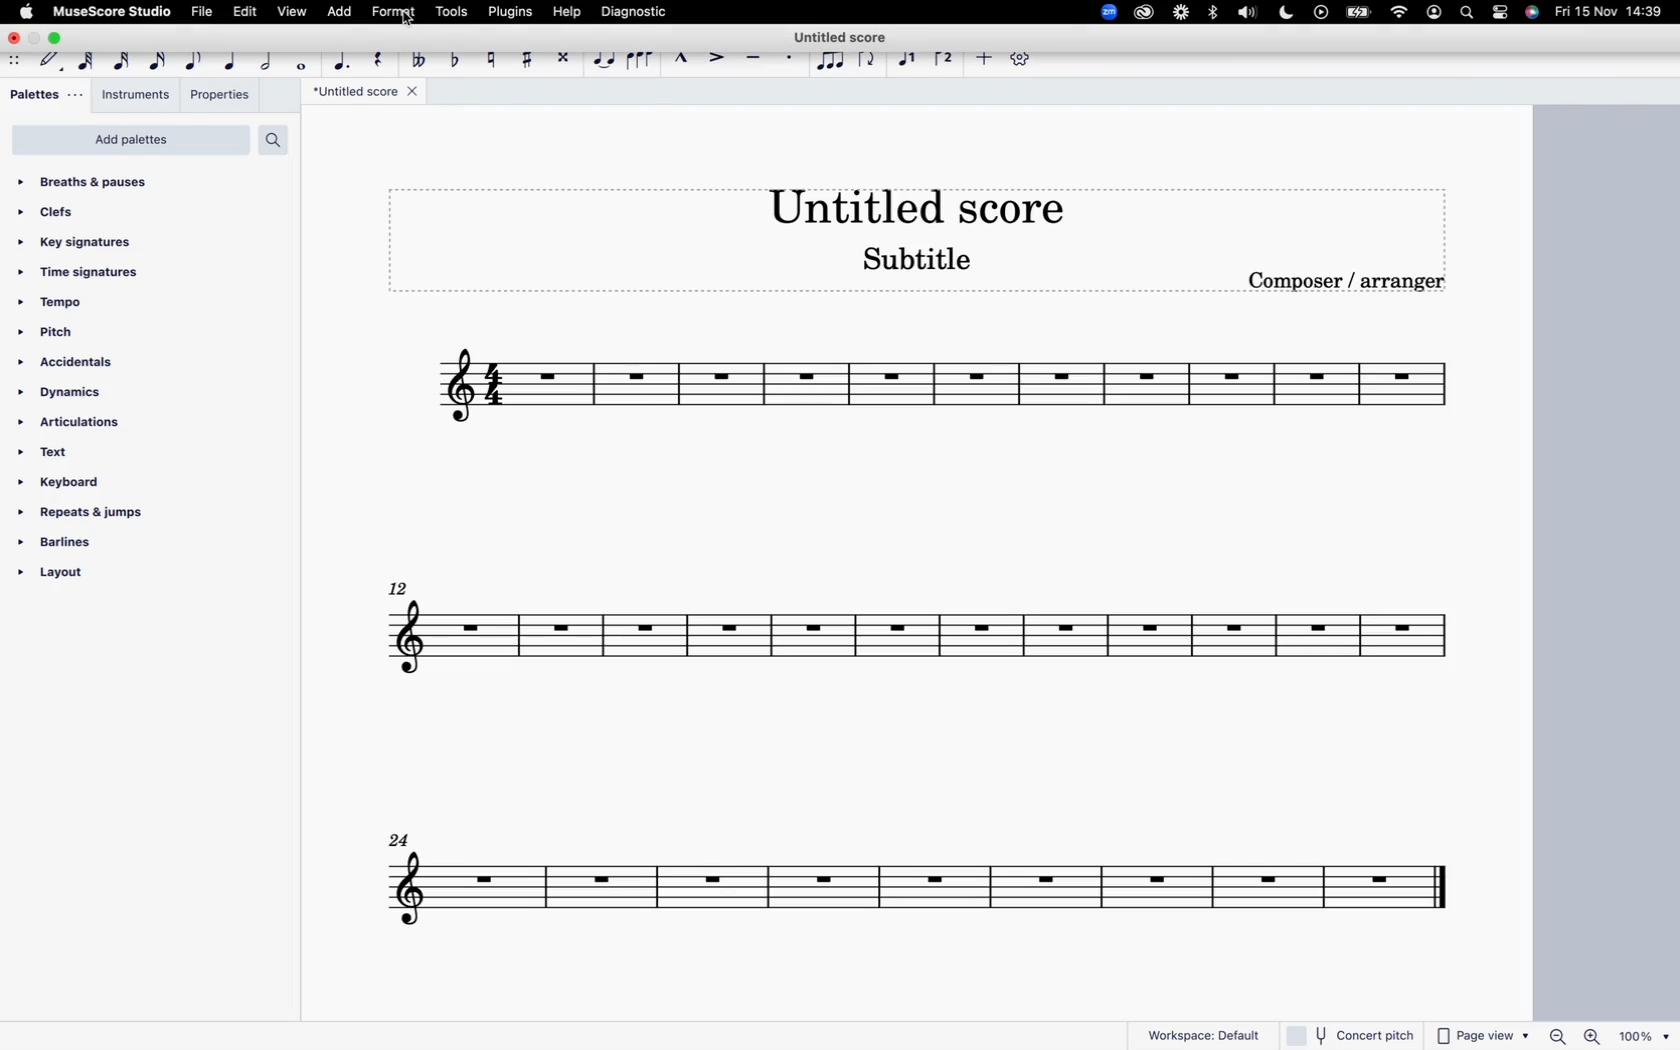 The height and width of the screenshot is (1050, 1680). What do you see at coordinates (85, 62) in the screenshot?
I see `64th note` at bounding box center [85, 62].